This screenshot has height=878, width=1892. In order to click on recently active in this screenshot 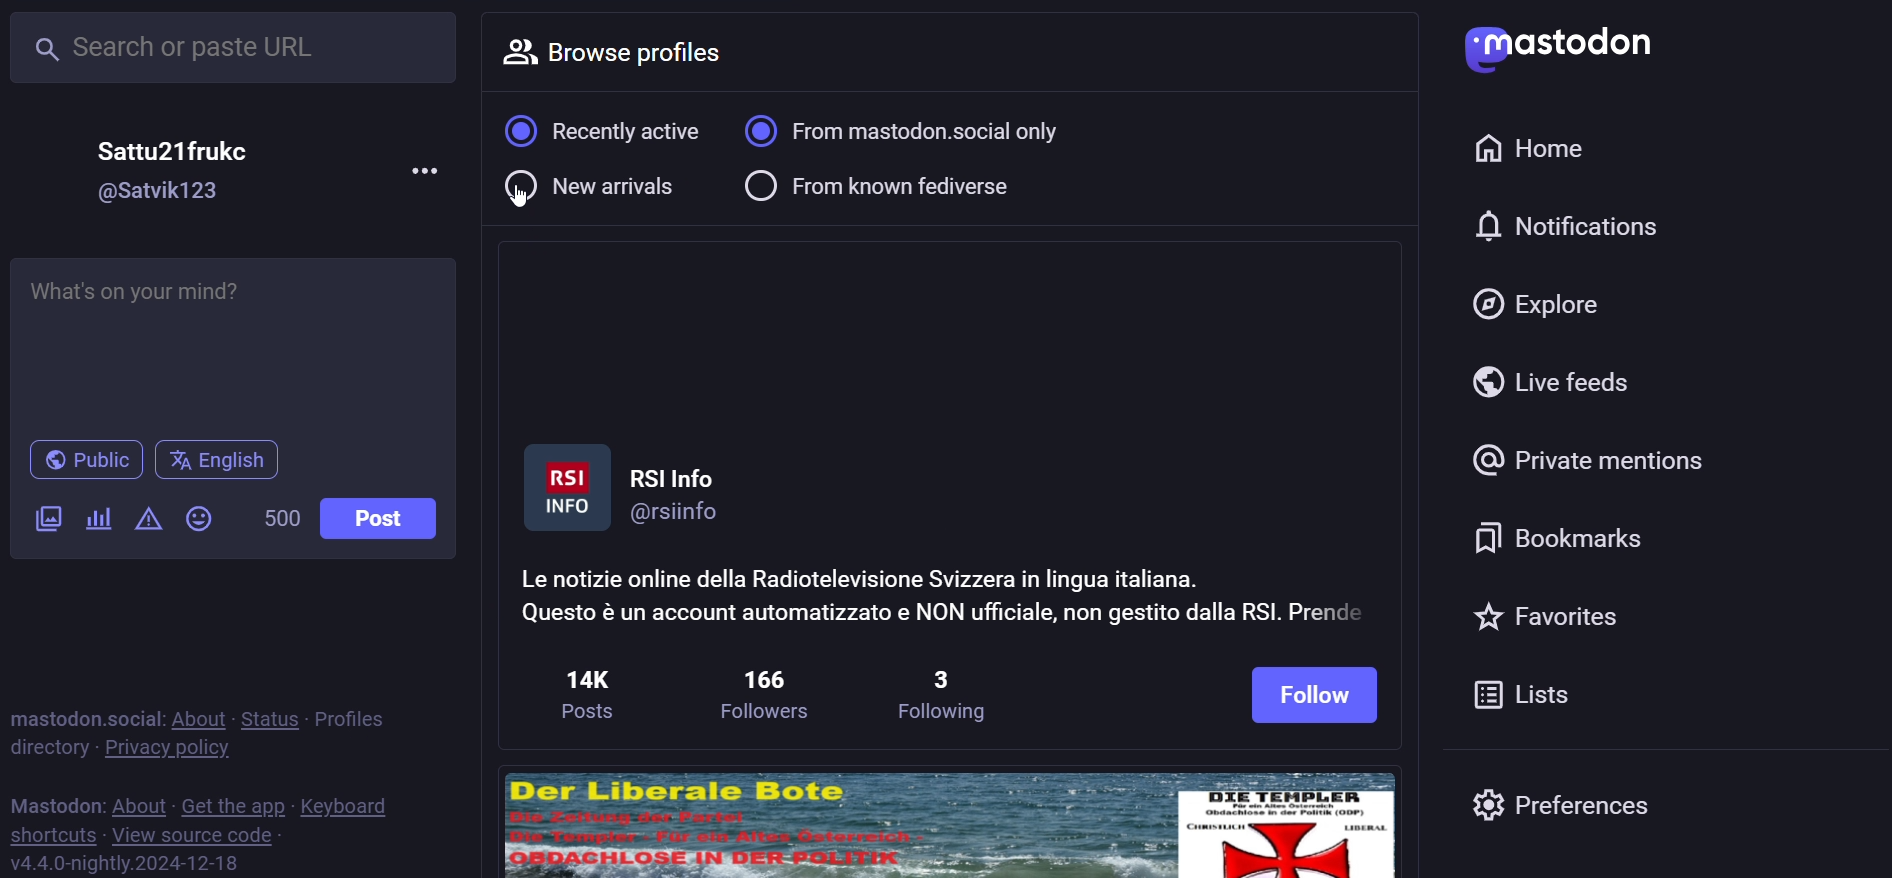, I will do `click(603, 130)`.